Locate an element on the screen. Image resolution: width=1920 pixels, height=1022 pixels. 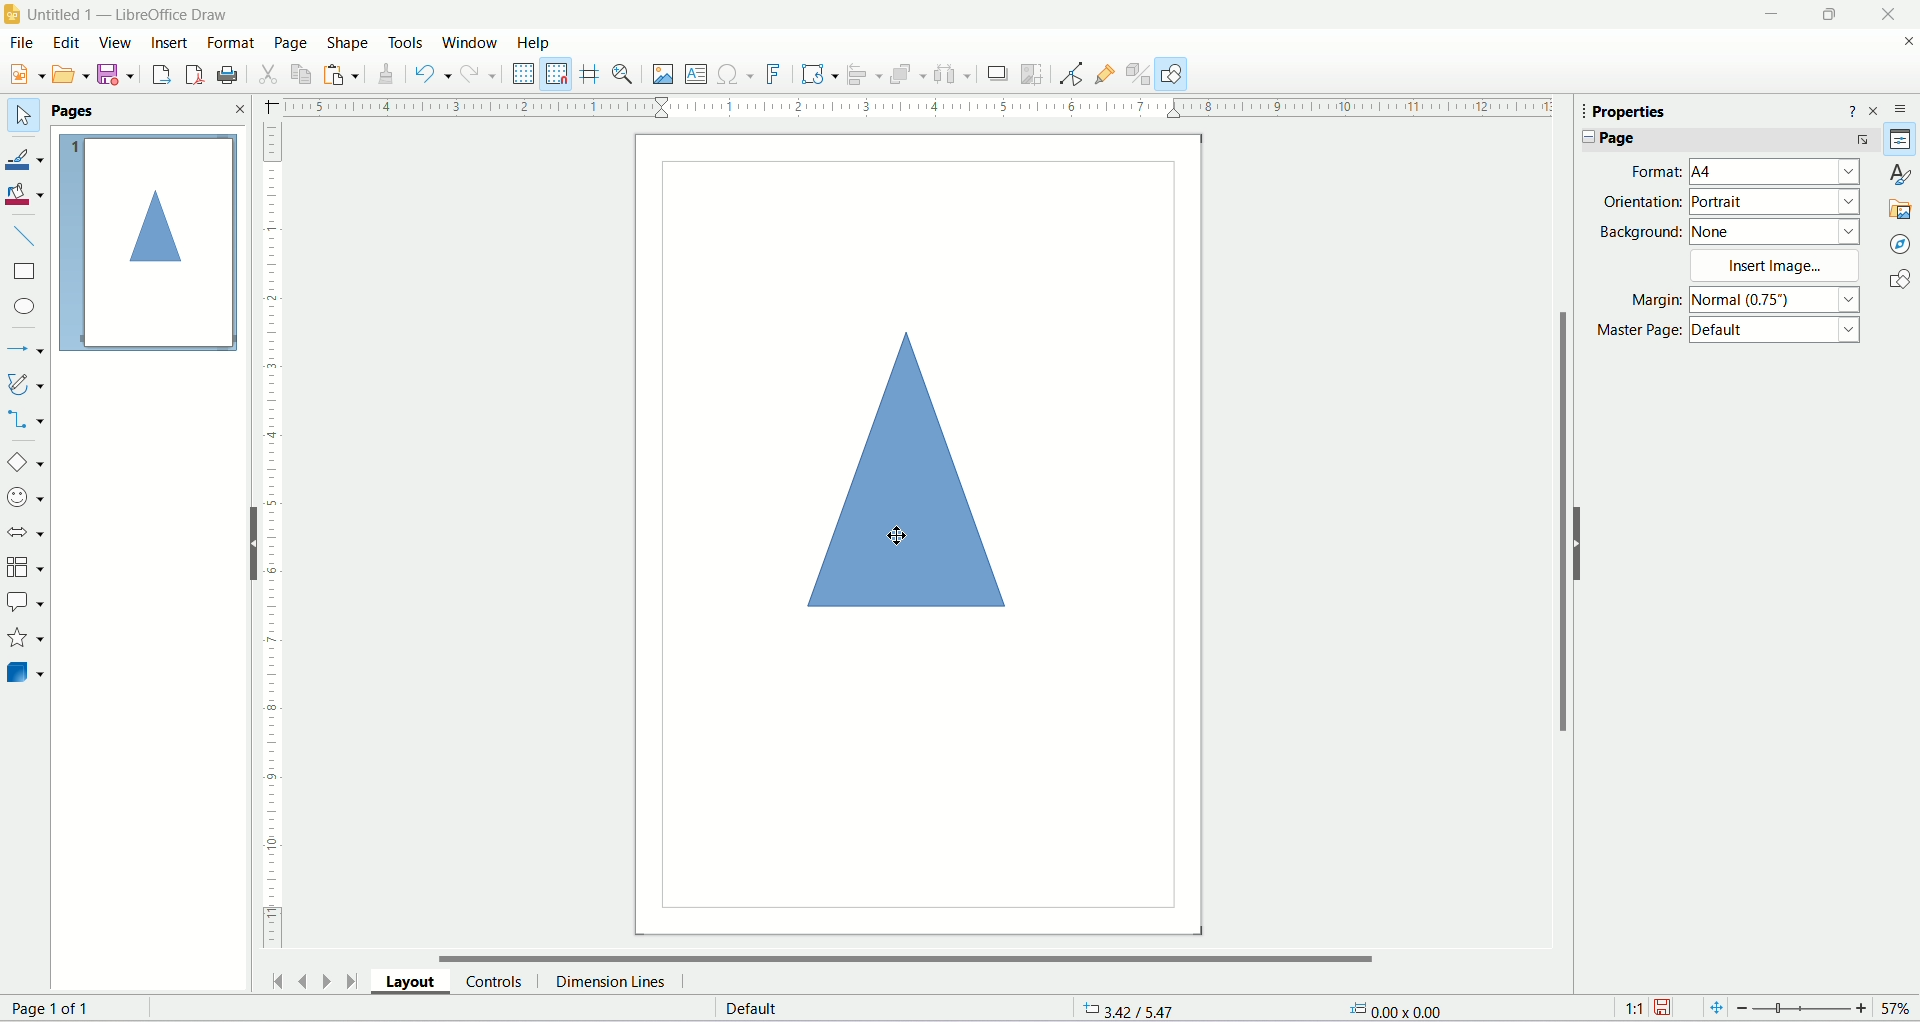
View is located at coordinates (113, 43).